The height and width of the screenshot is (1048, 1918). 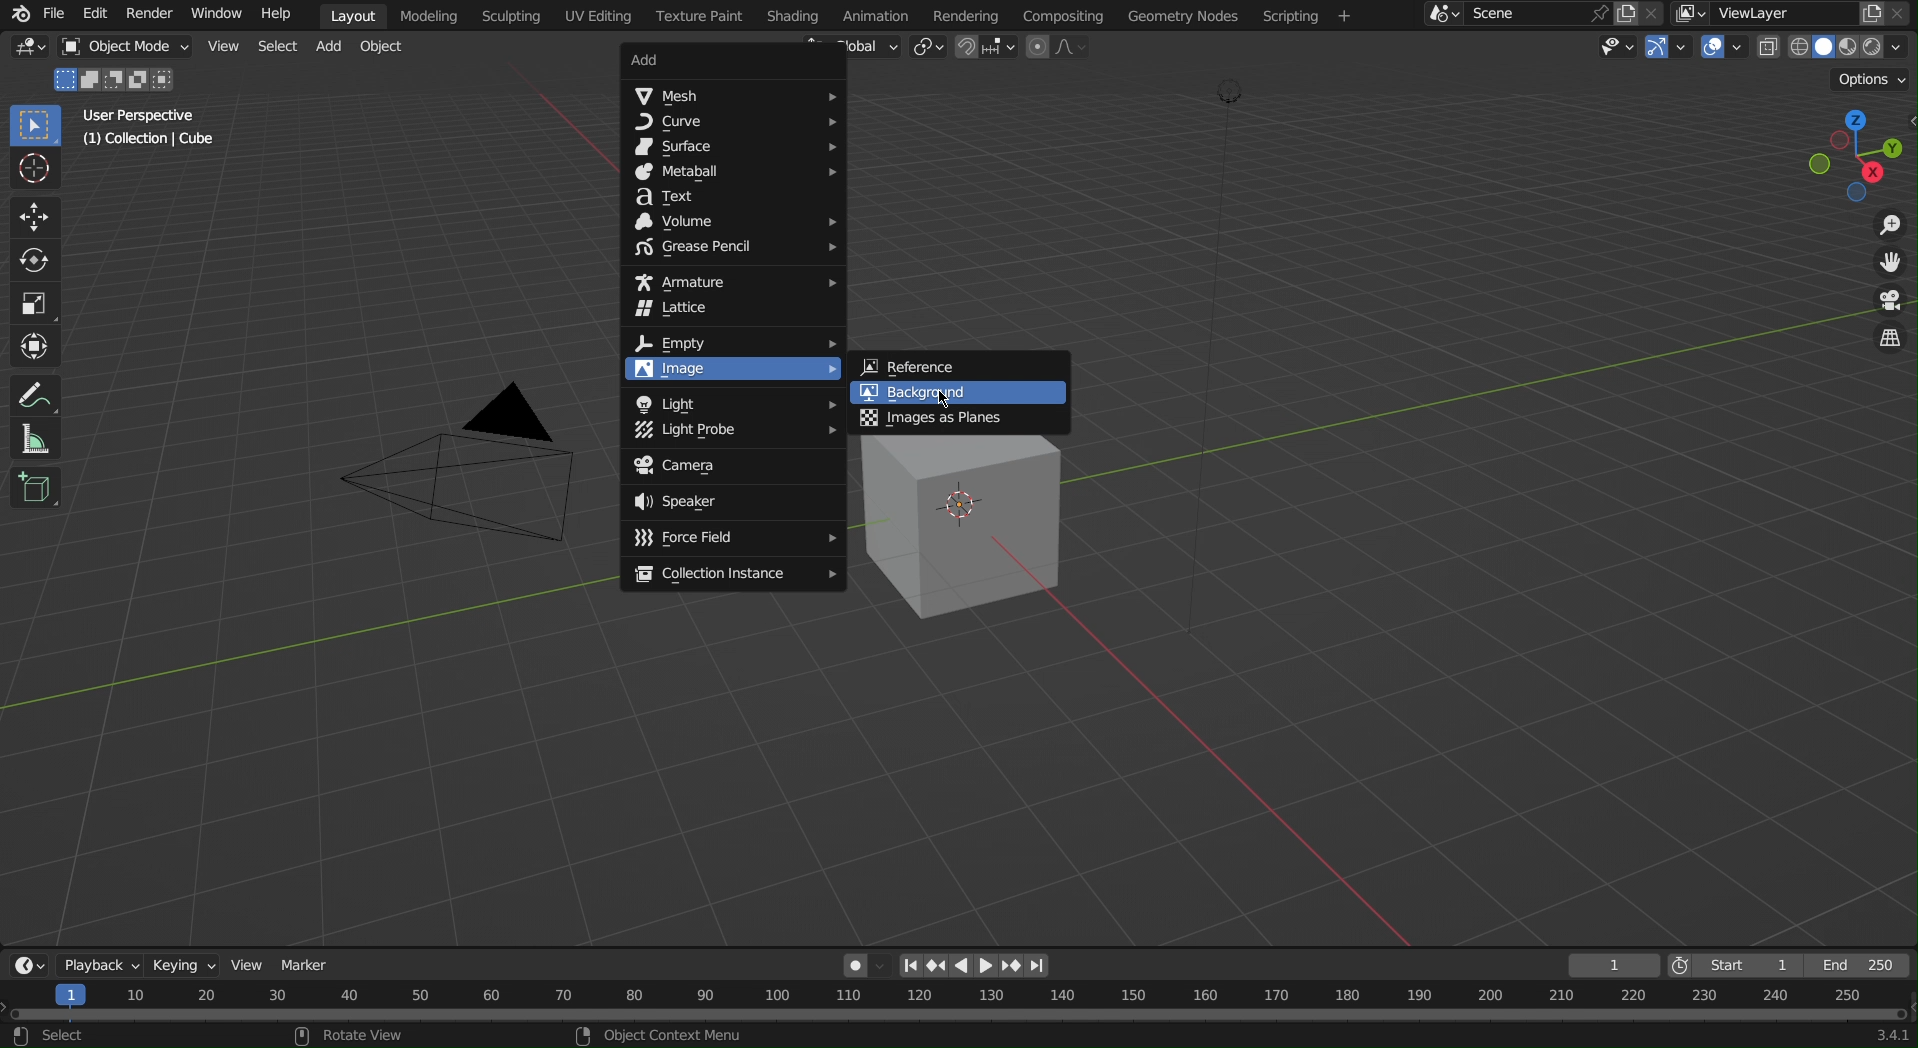 What do you see at coordinates (1537, 14) in the screenshot?
I see `Scene` at bounding box center [1537, 14].